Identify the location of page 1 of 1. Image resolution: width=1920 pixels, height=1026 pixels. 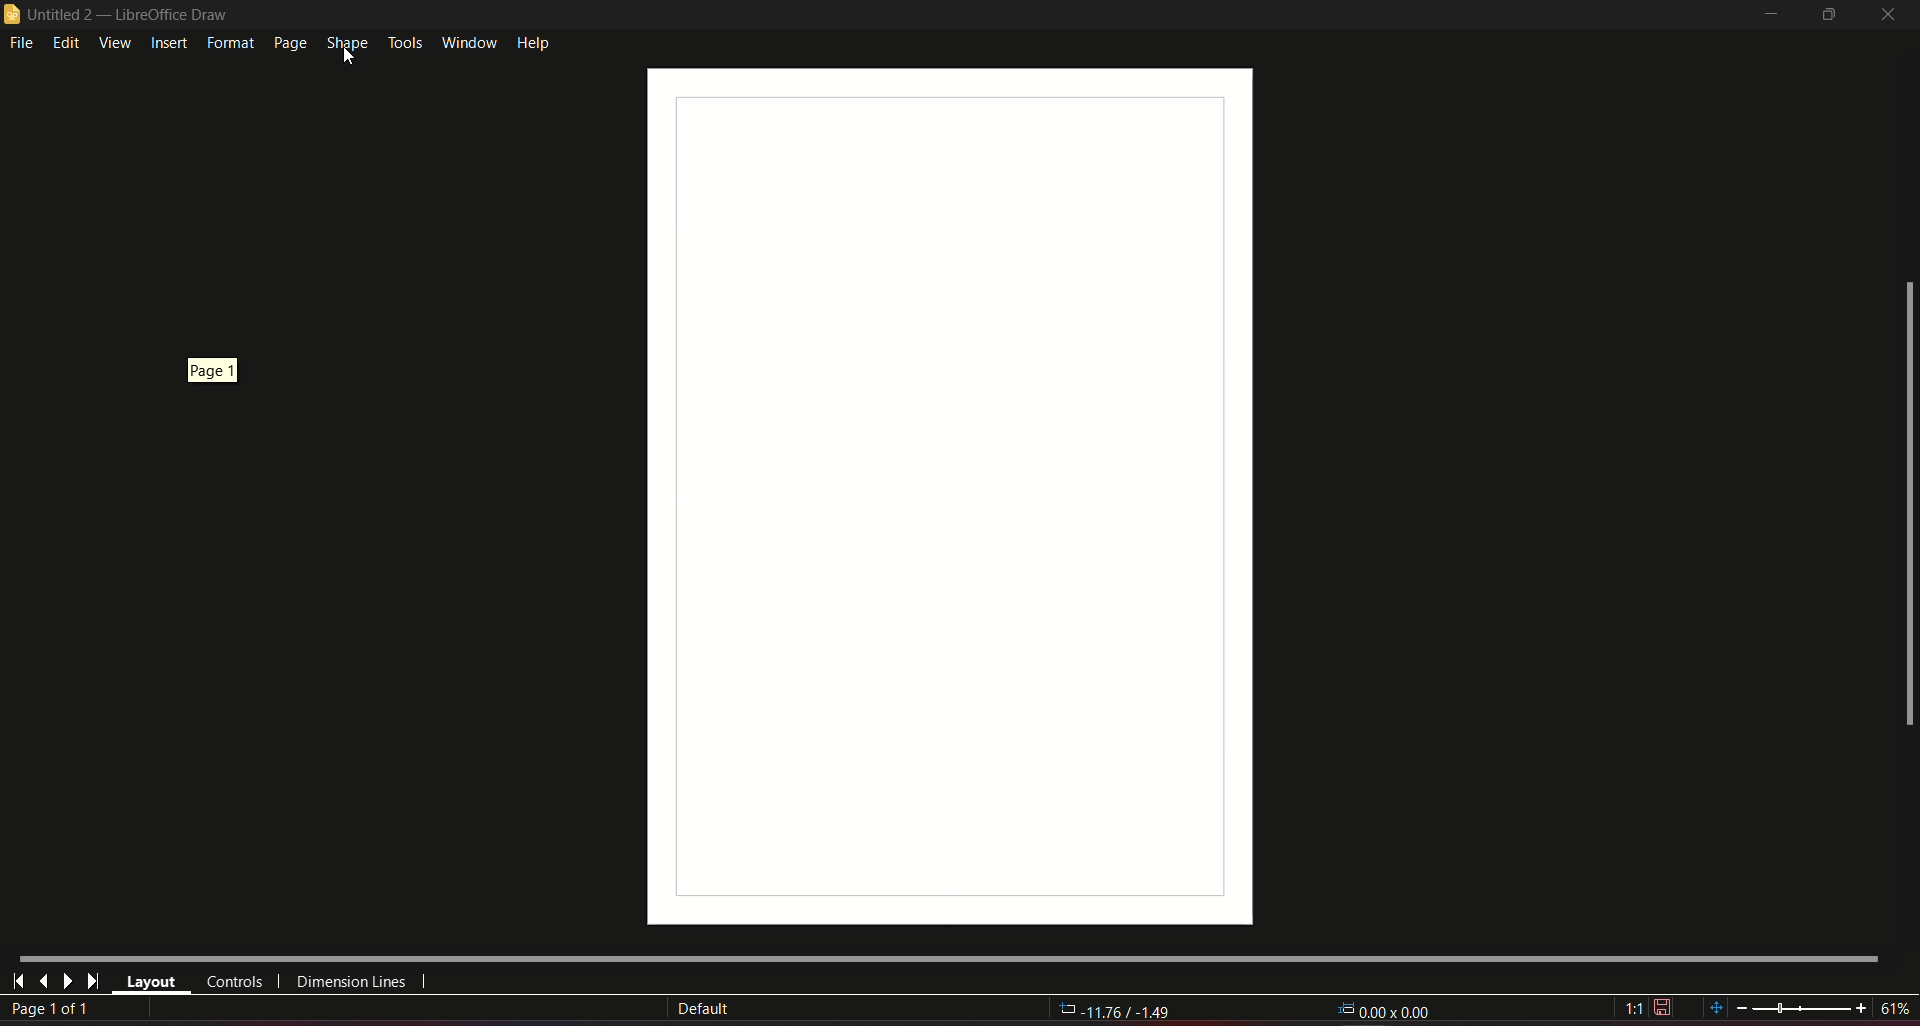
(54, 1010).